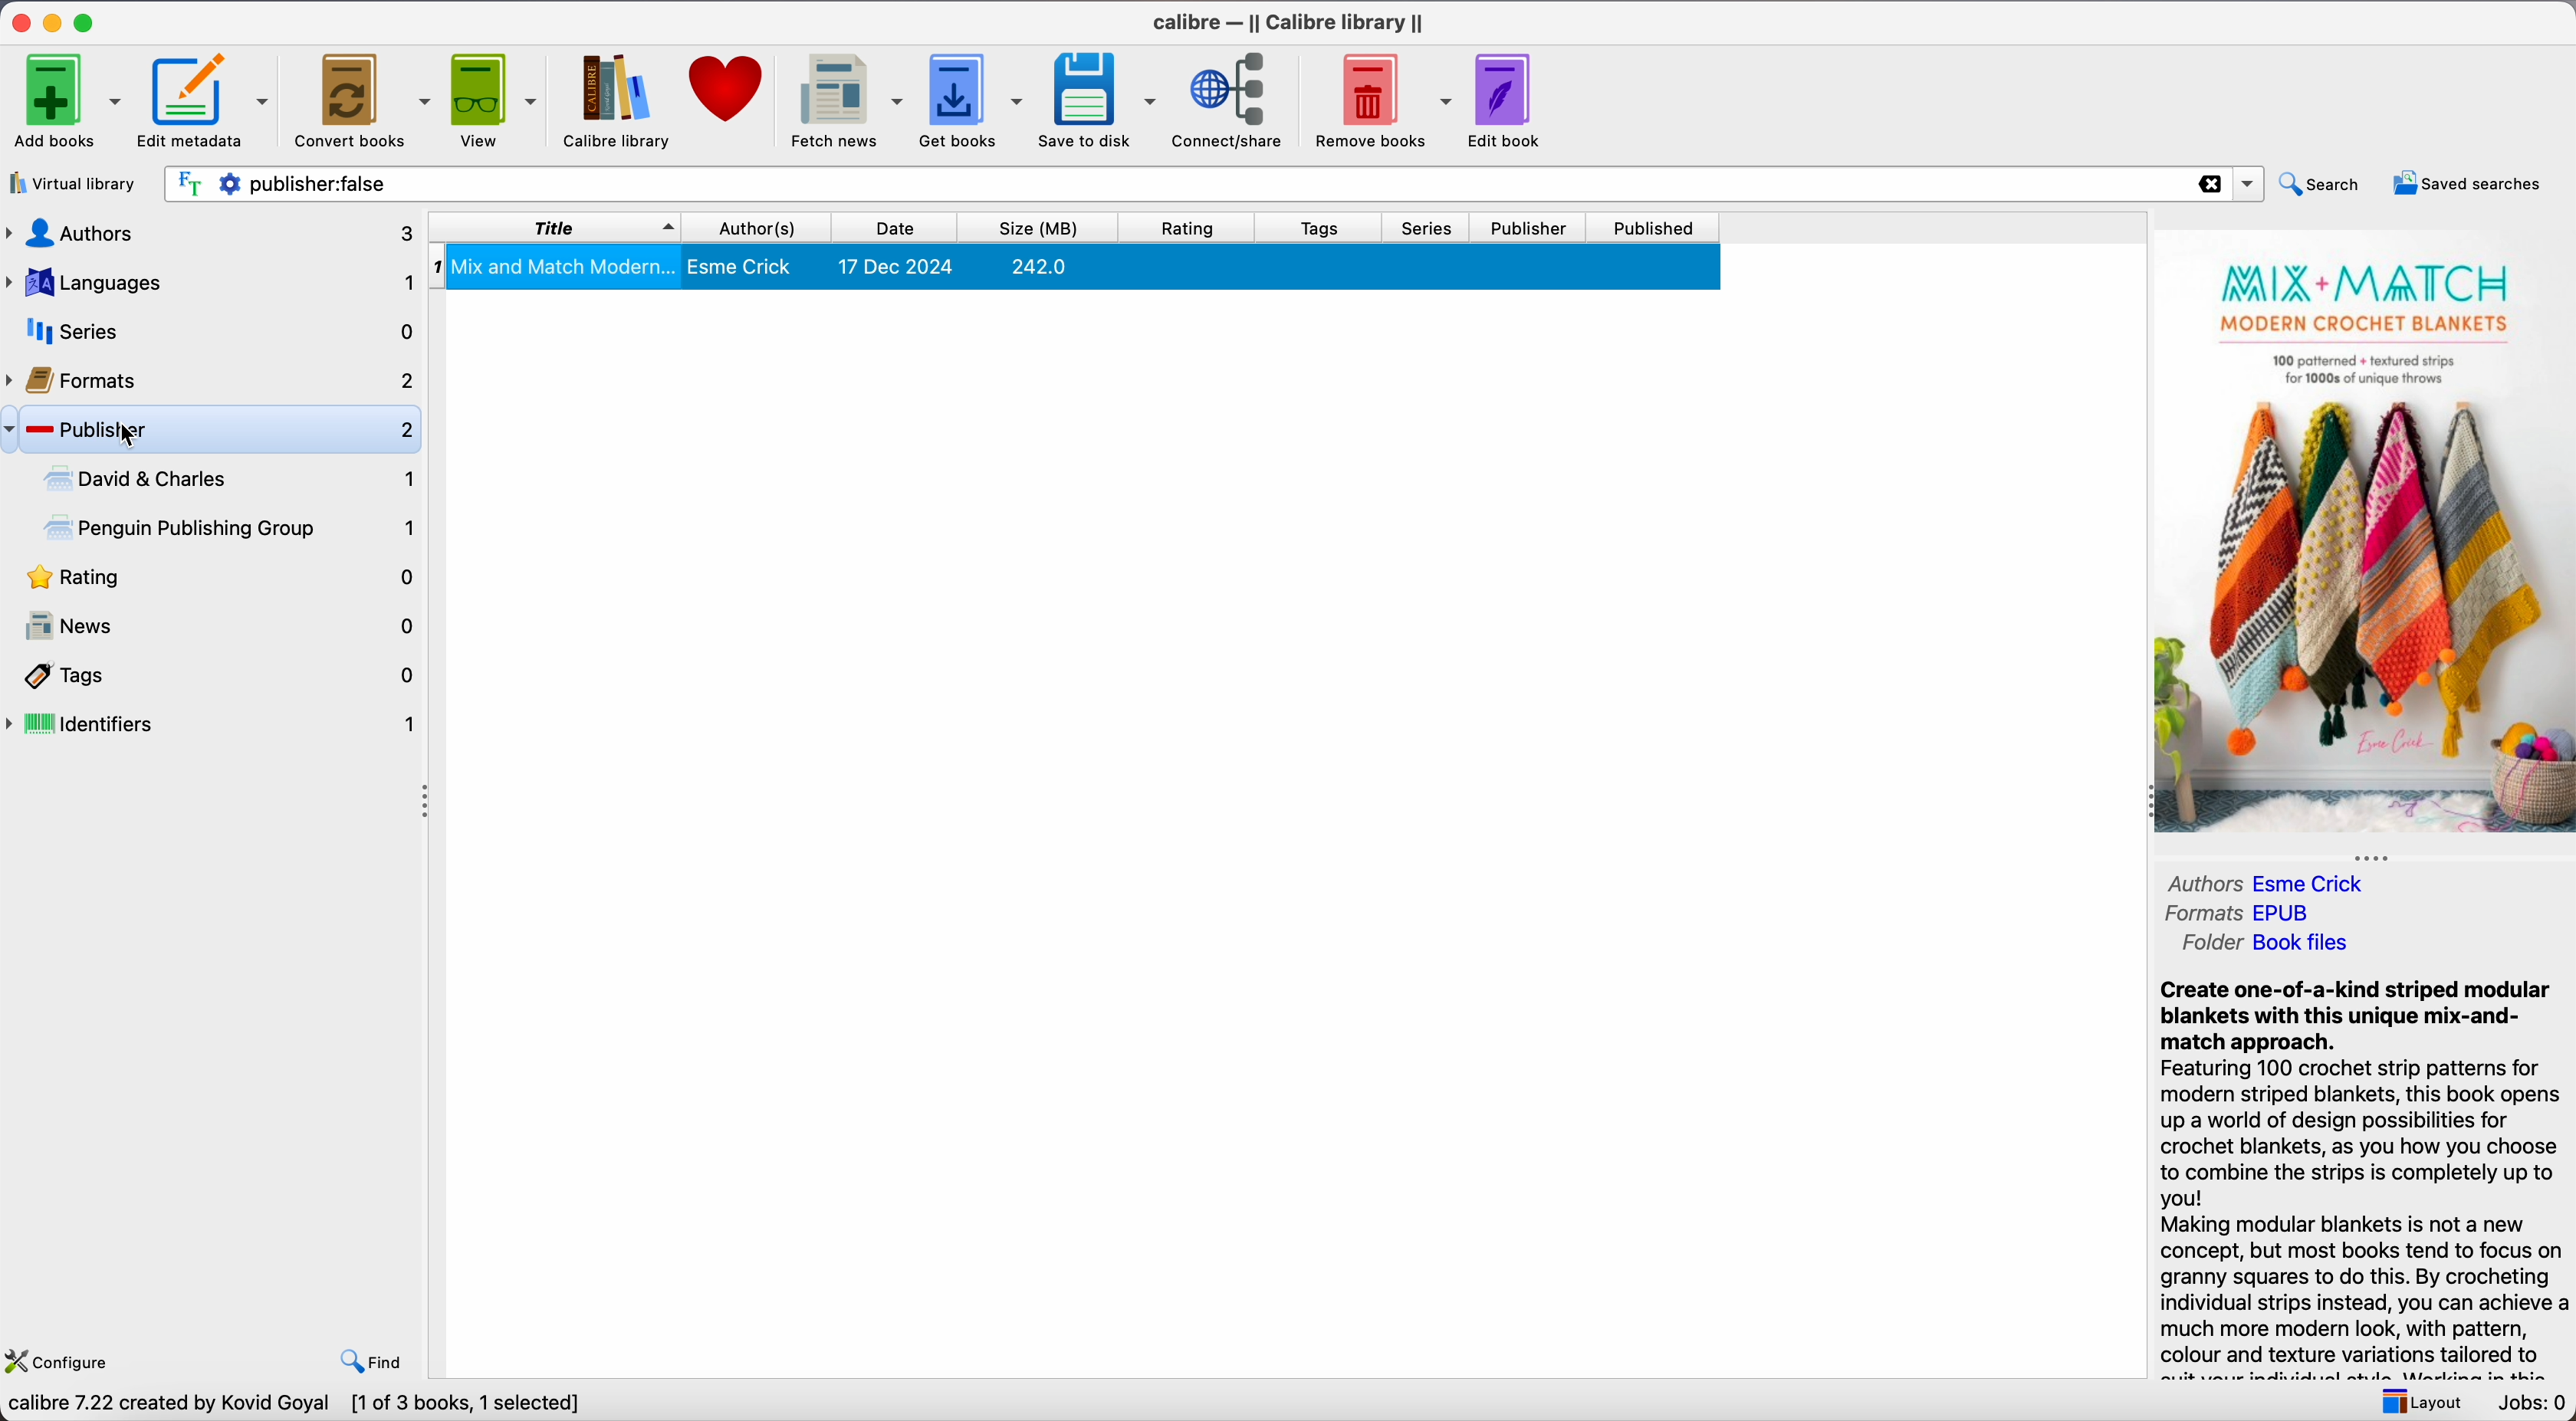 Image resolution: width=2576 pixels, height=1421 pixels. What do you see at coordinates (208, 101) in the screenshot?
I see `edit metadata` at bounding box center [208, 101].